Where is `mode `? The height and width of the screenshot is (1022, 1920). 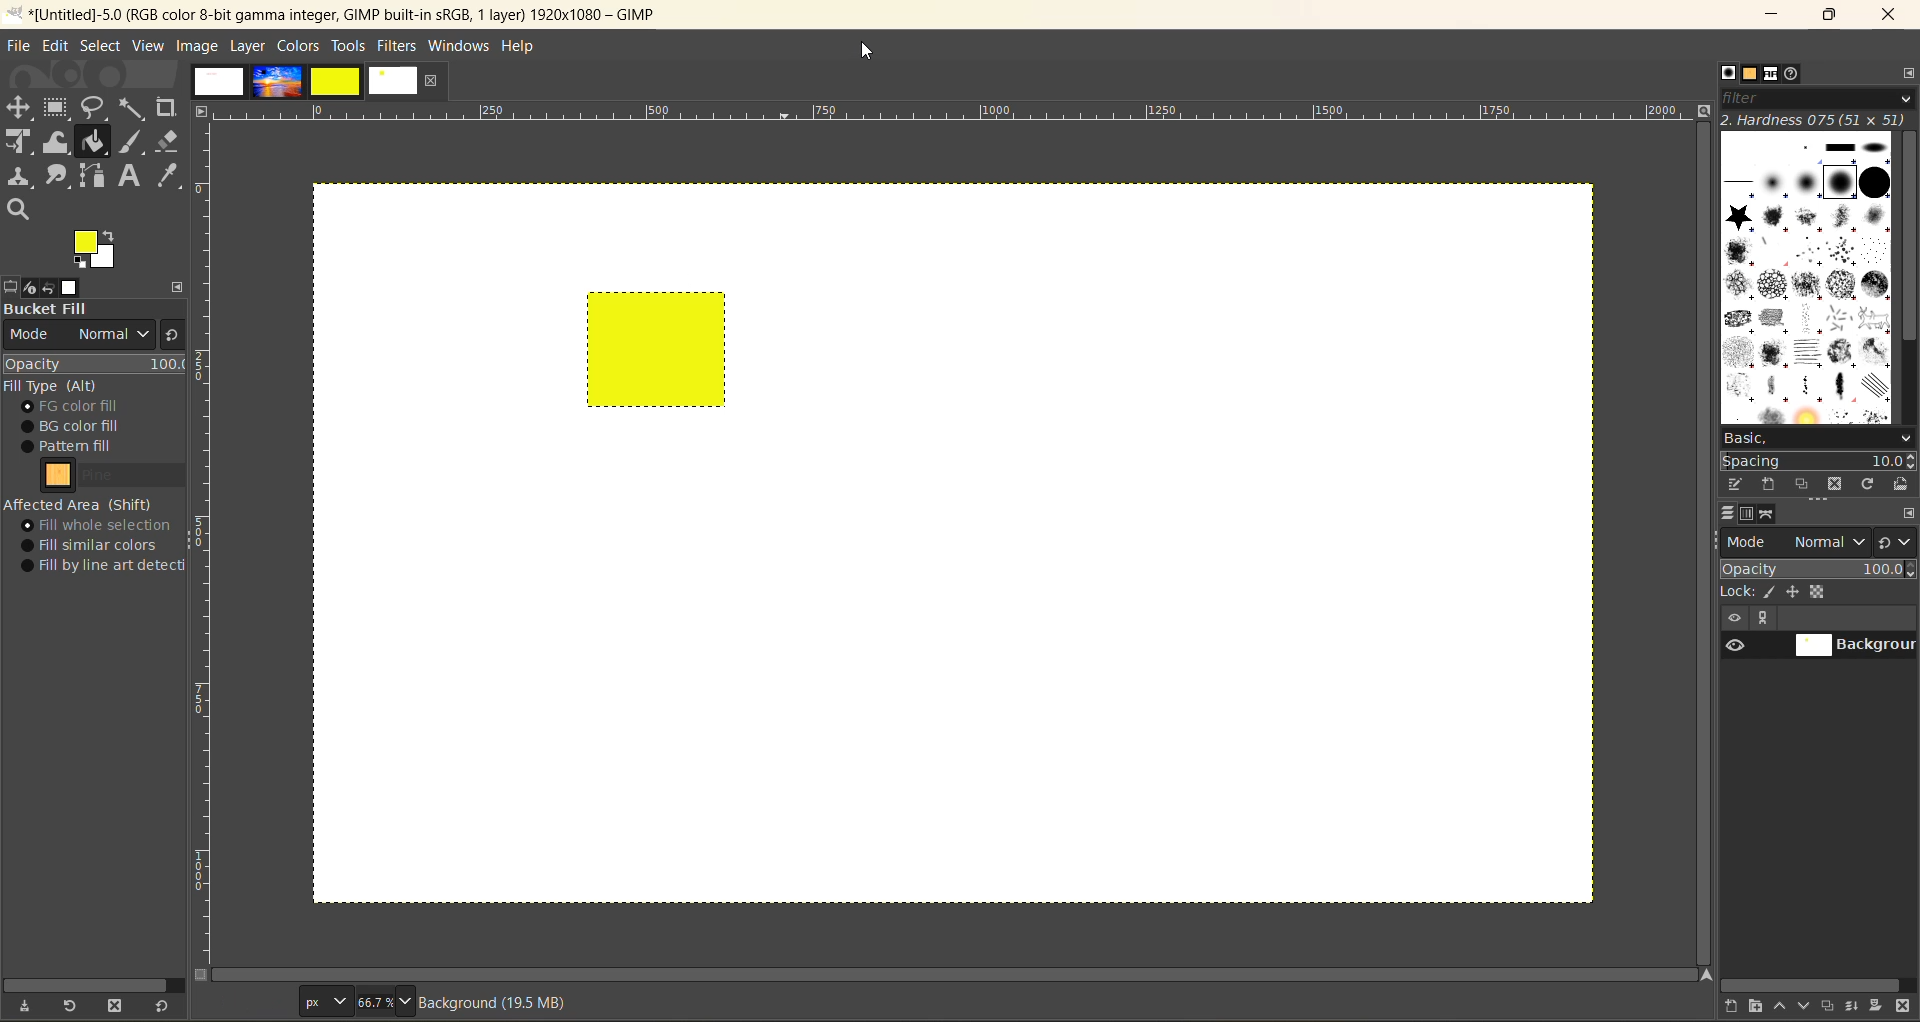 mode  is located at coordinates (78, 336).